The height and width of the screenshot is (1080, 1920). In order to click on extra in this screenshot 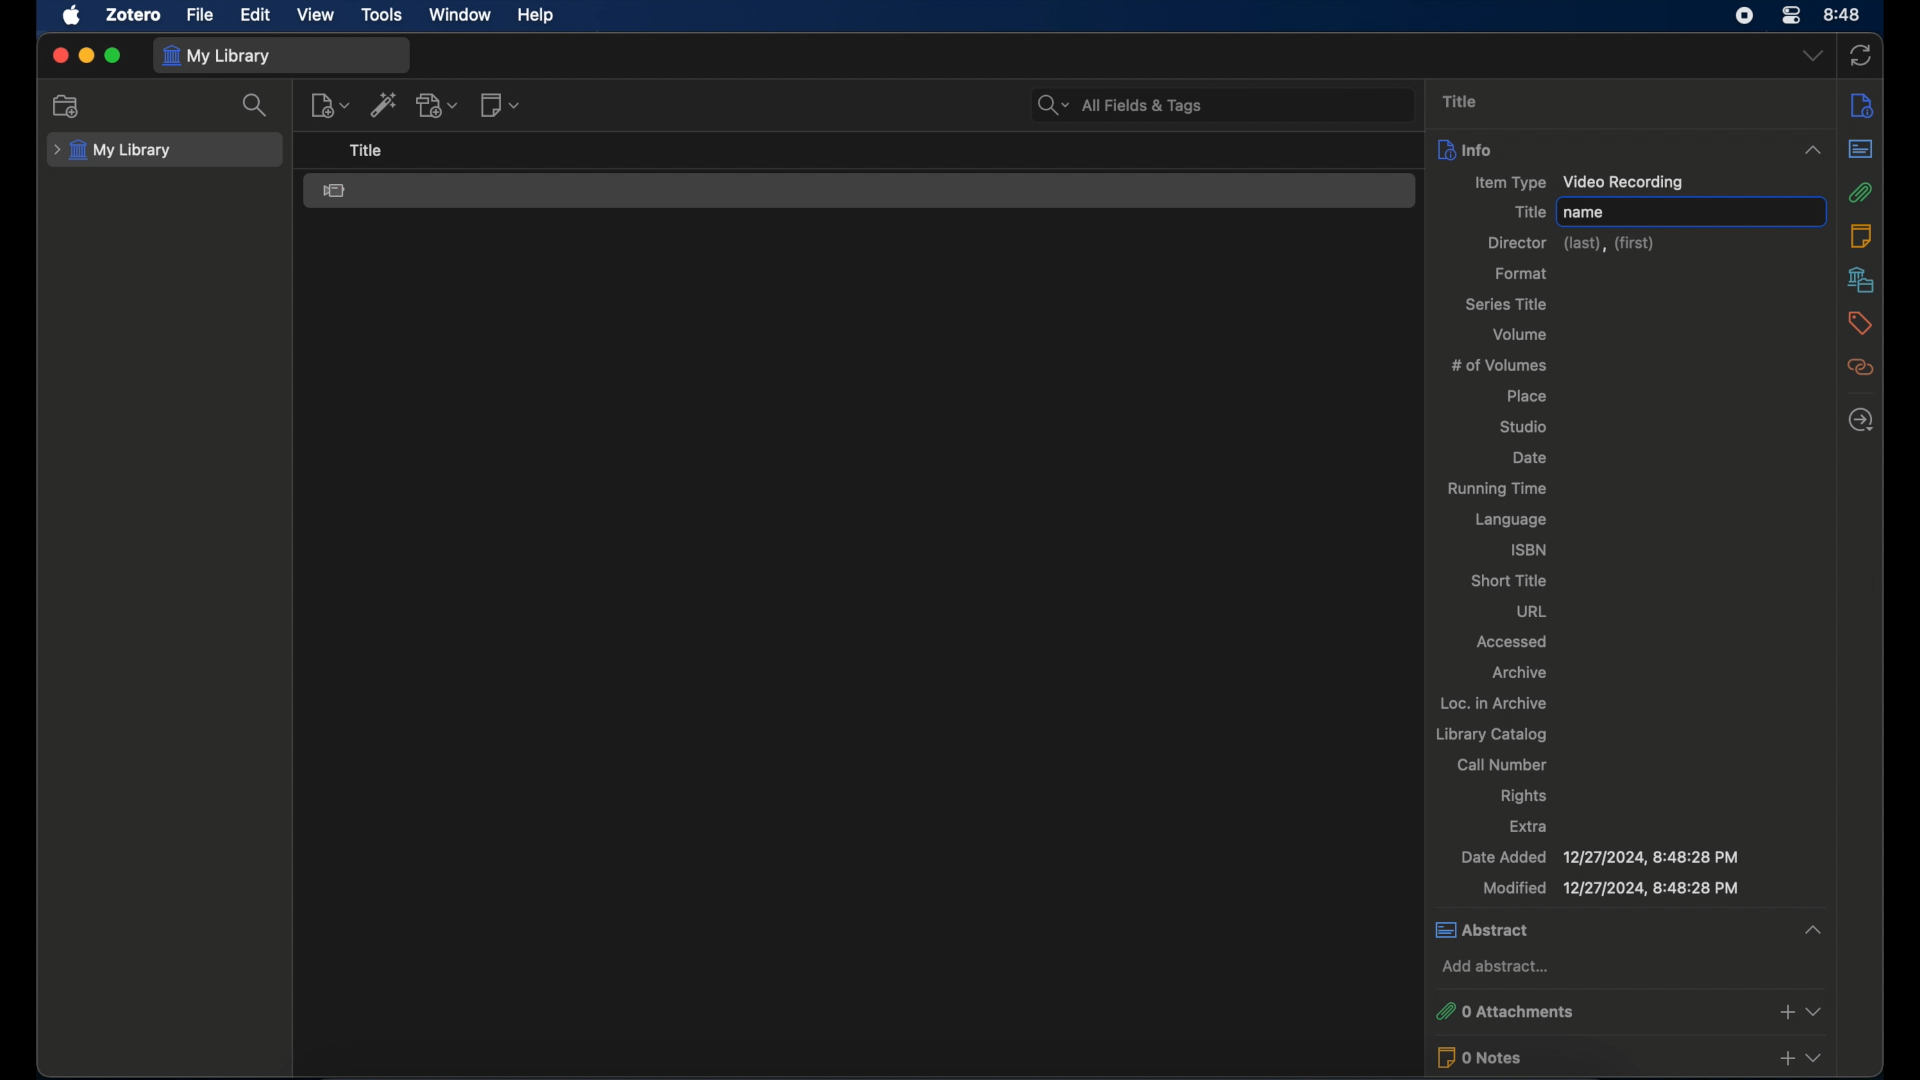, I will do `click(1529, 826)`.